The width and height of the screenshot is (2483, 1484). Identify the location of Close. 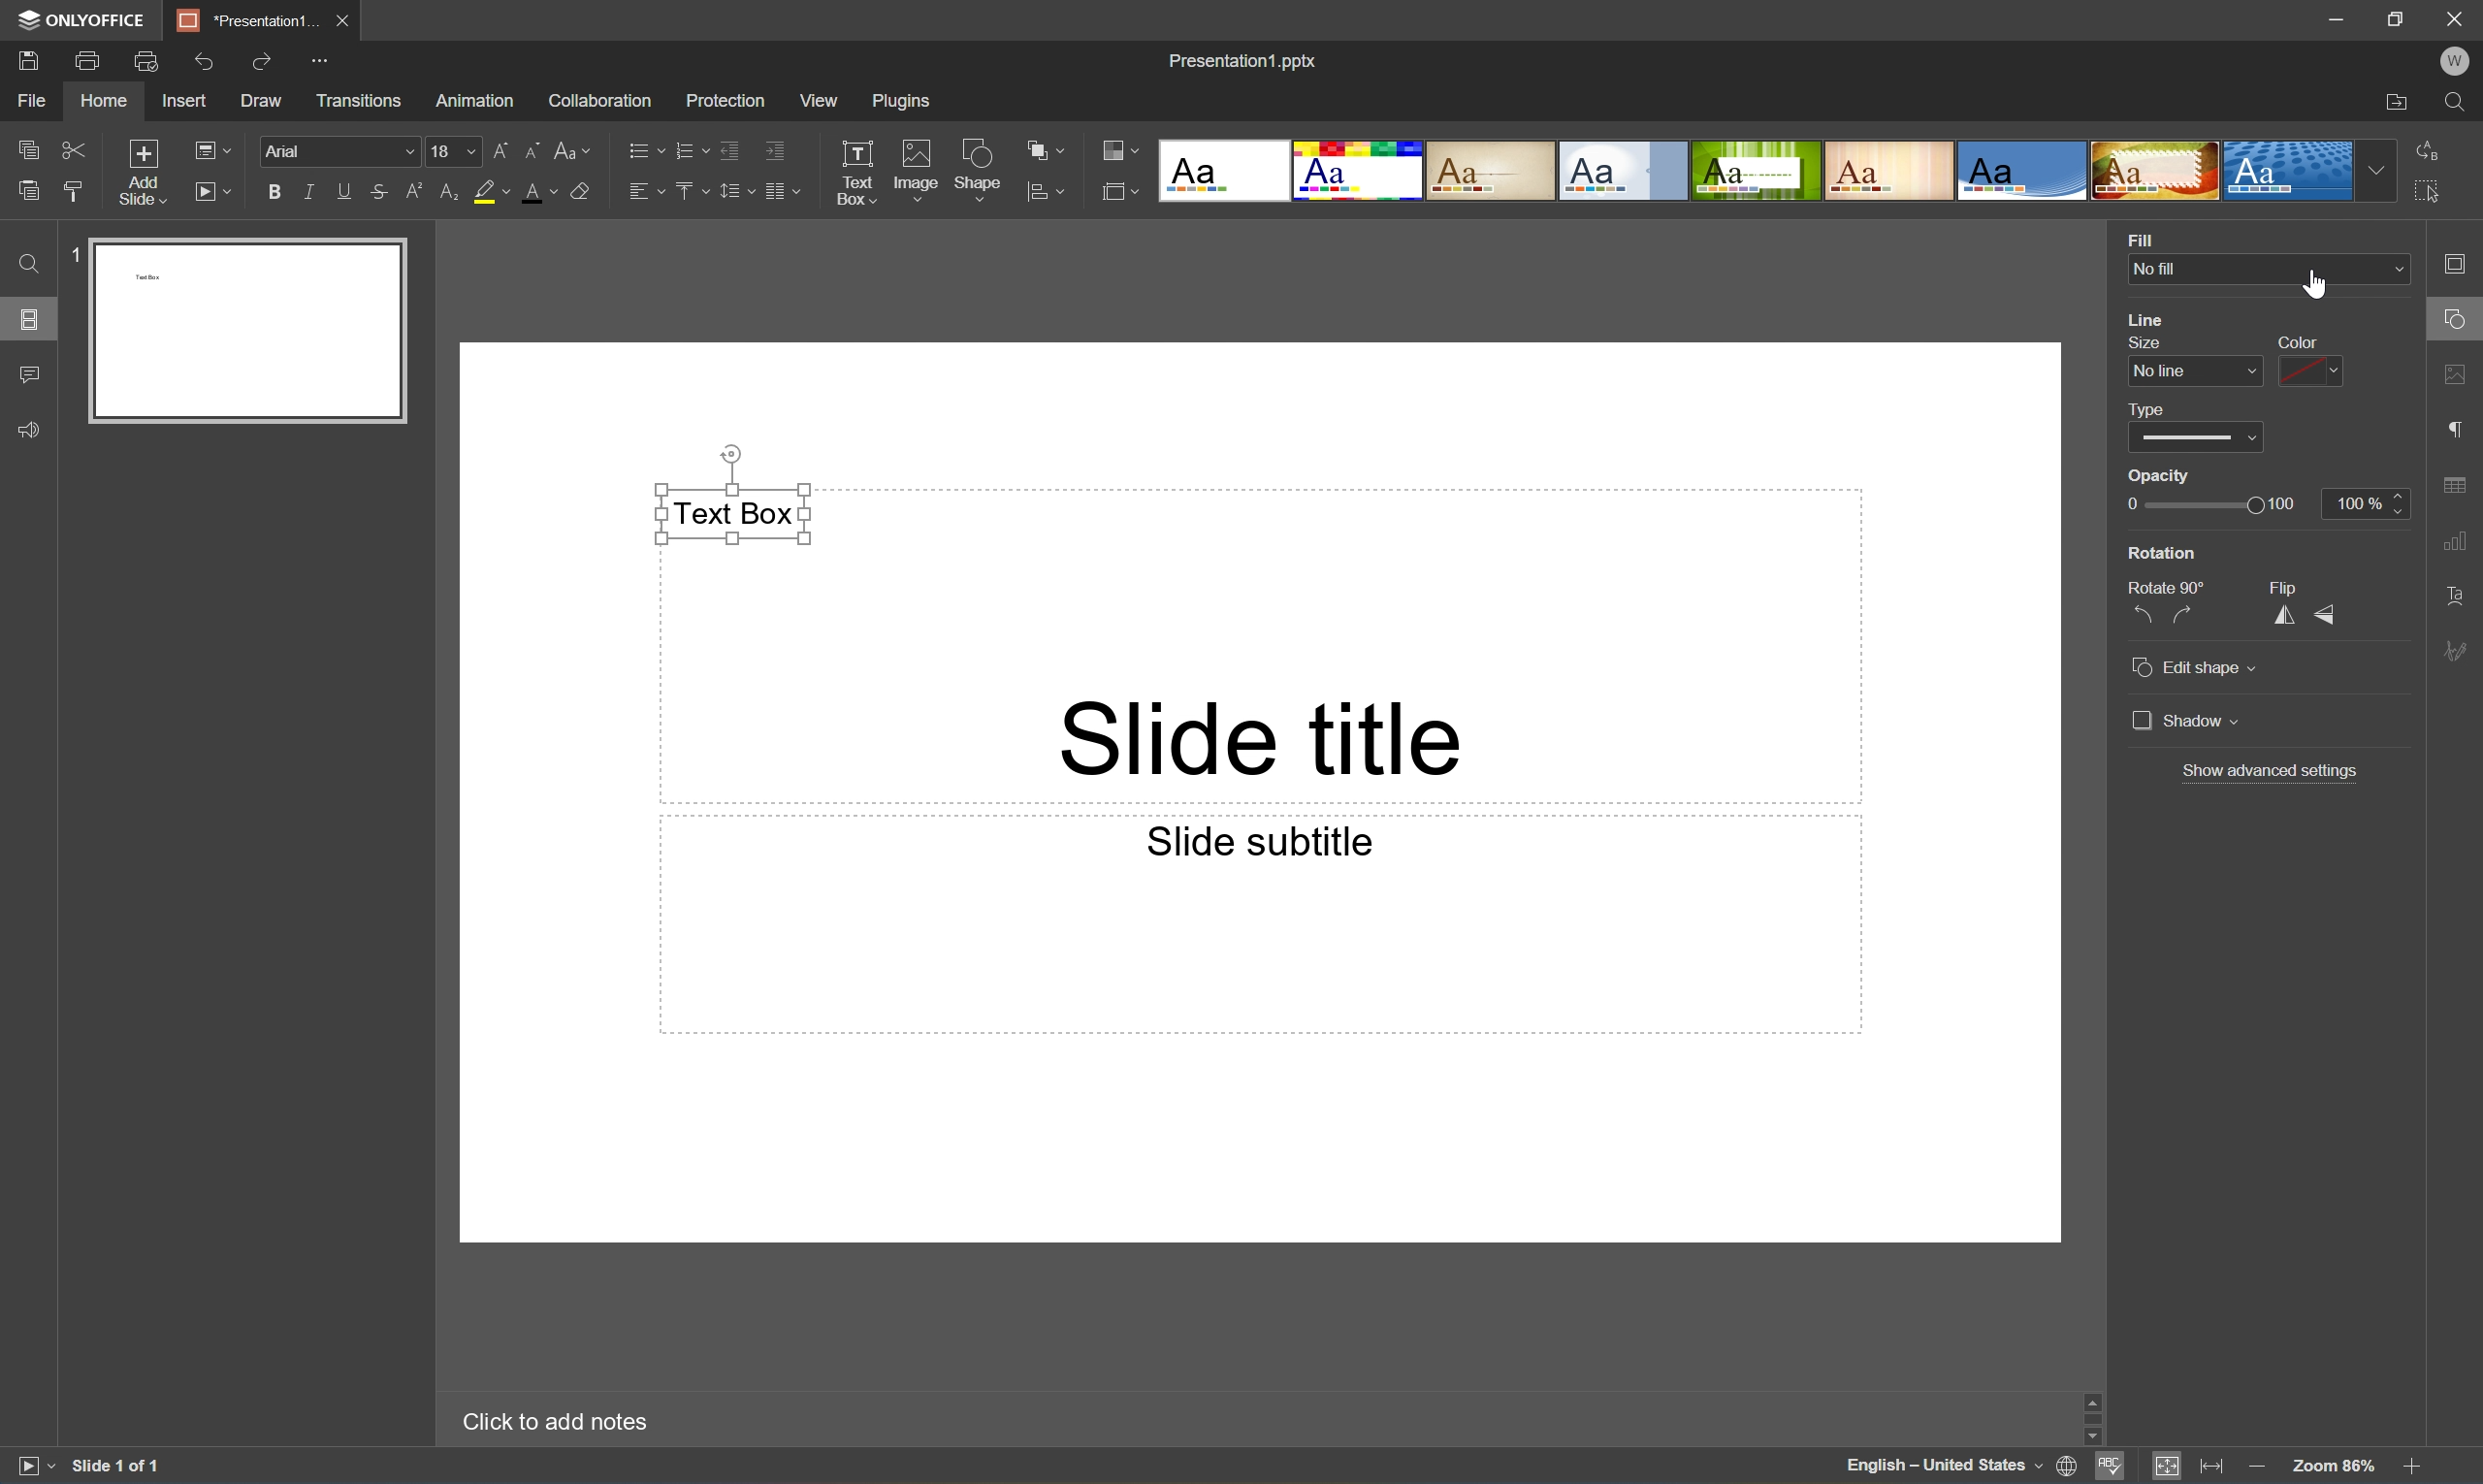
(2458, 18).